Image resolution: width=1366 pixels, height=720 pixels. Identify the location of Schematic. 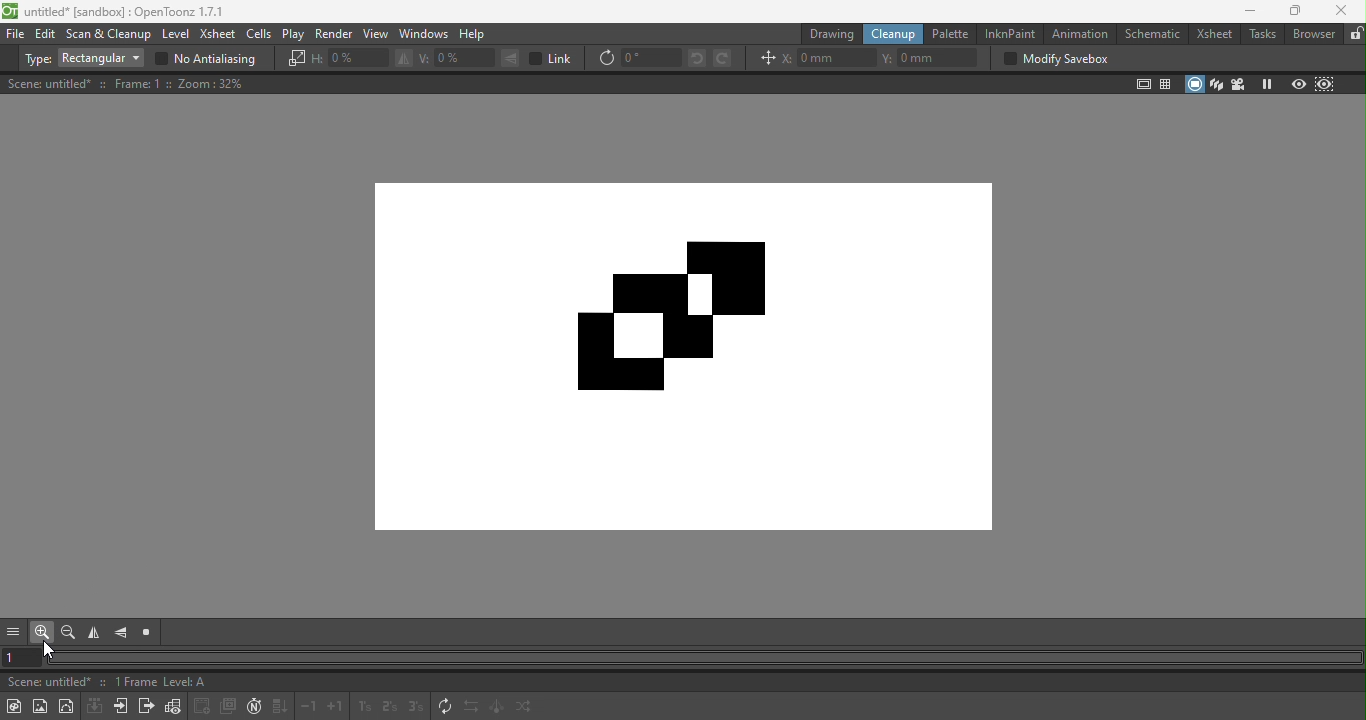
(1150, 36).